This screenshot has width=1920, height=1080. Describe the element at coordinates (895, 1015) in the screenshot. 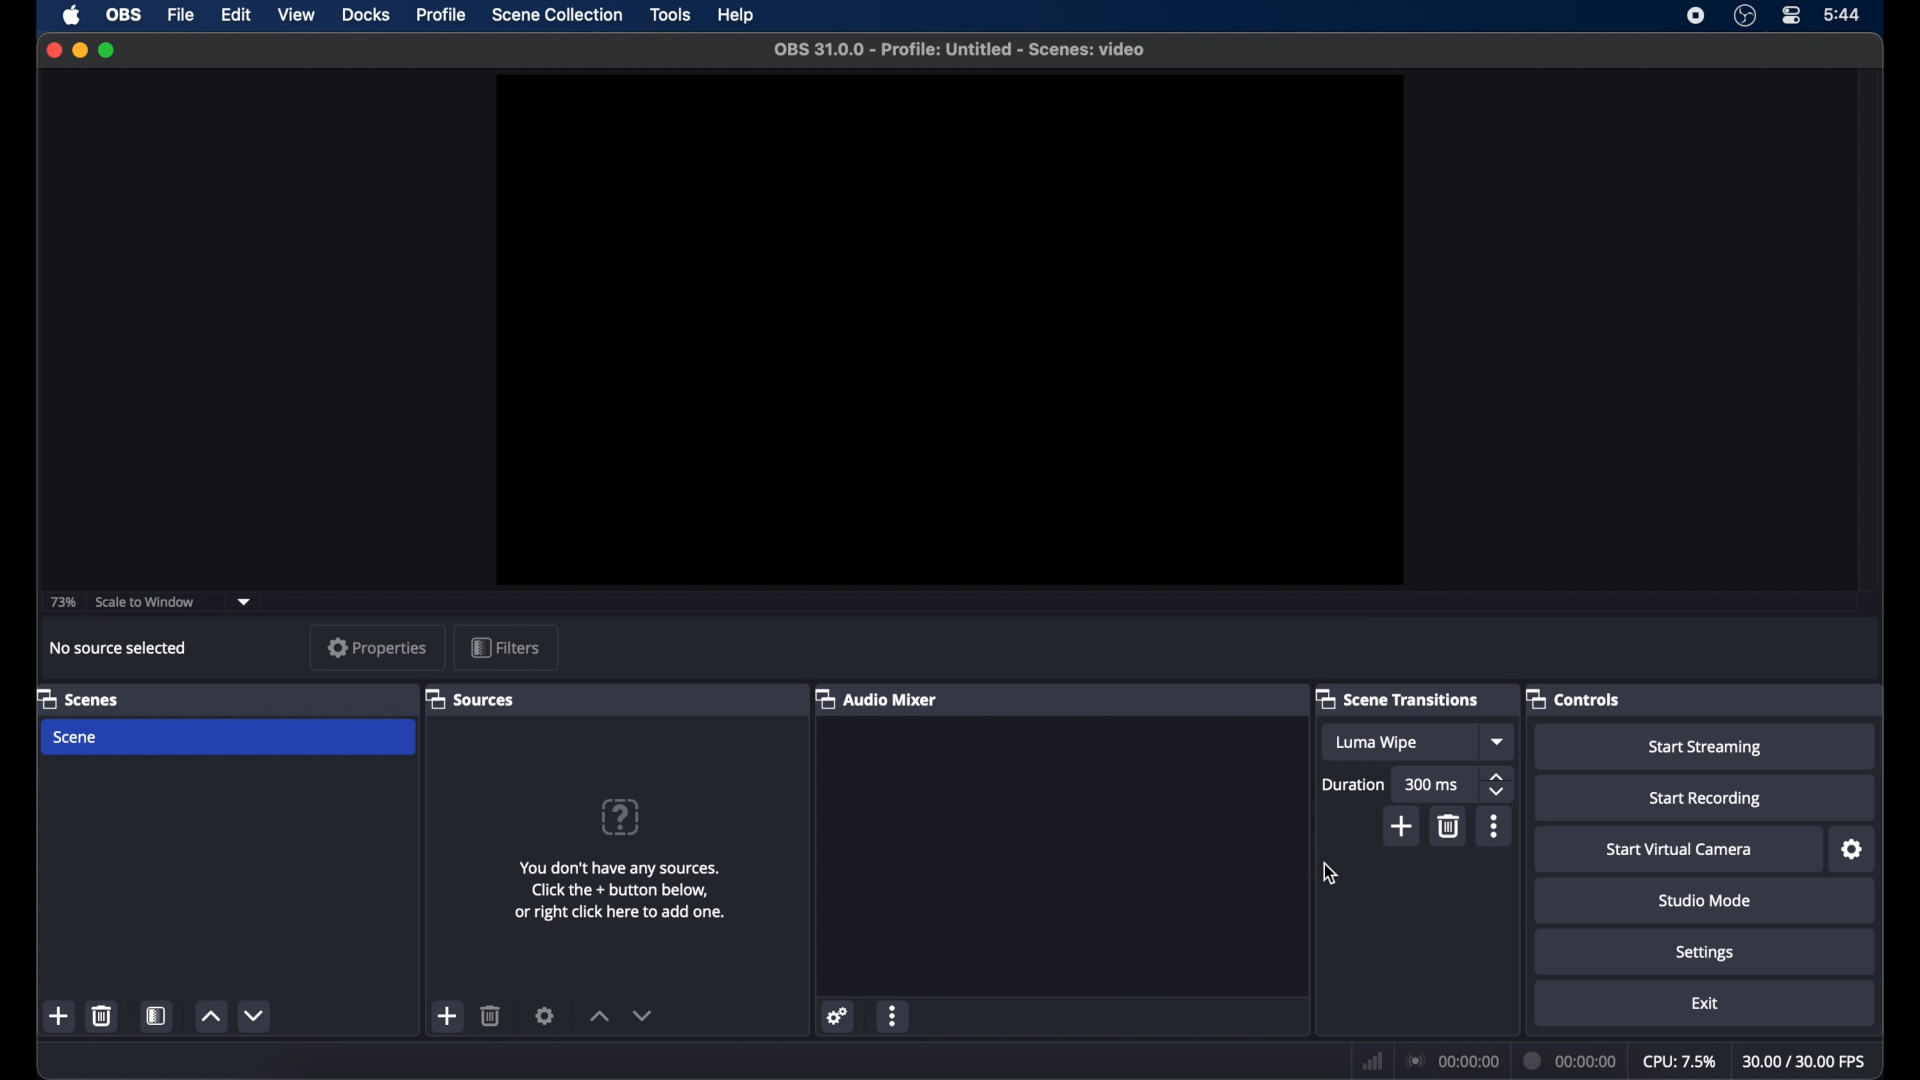

I see `more options` at that location.